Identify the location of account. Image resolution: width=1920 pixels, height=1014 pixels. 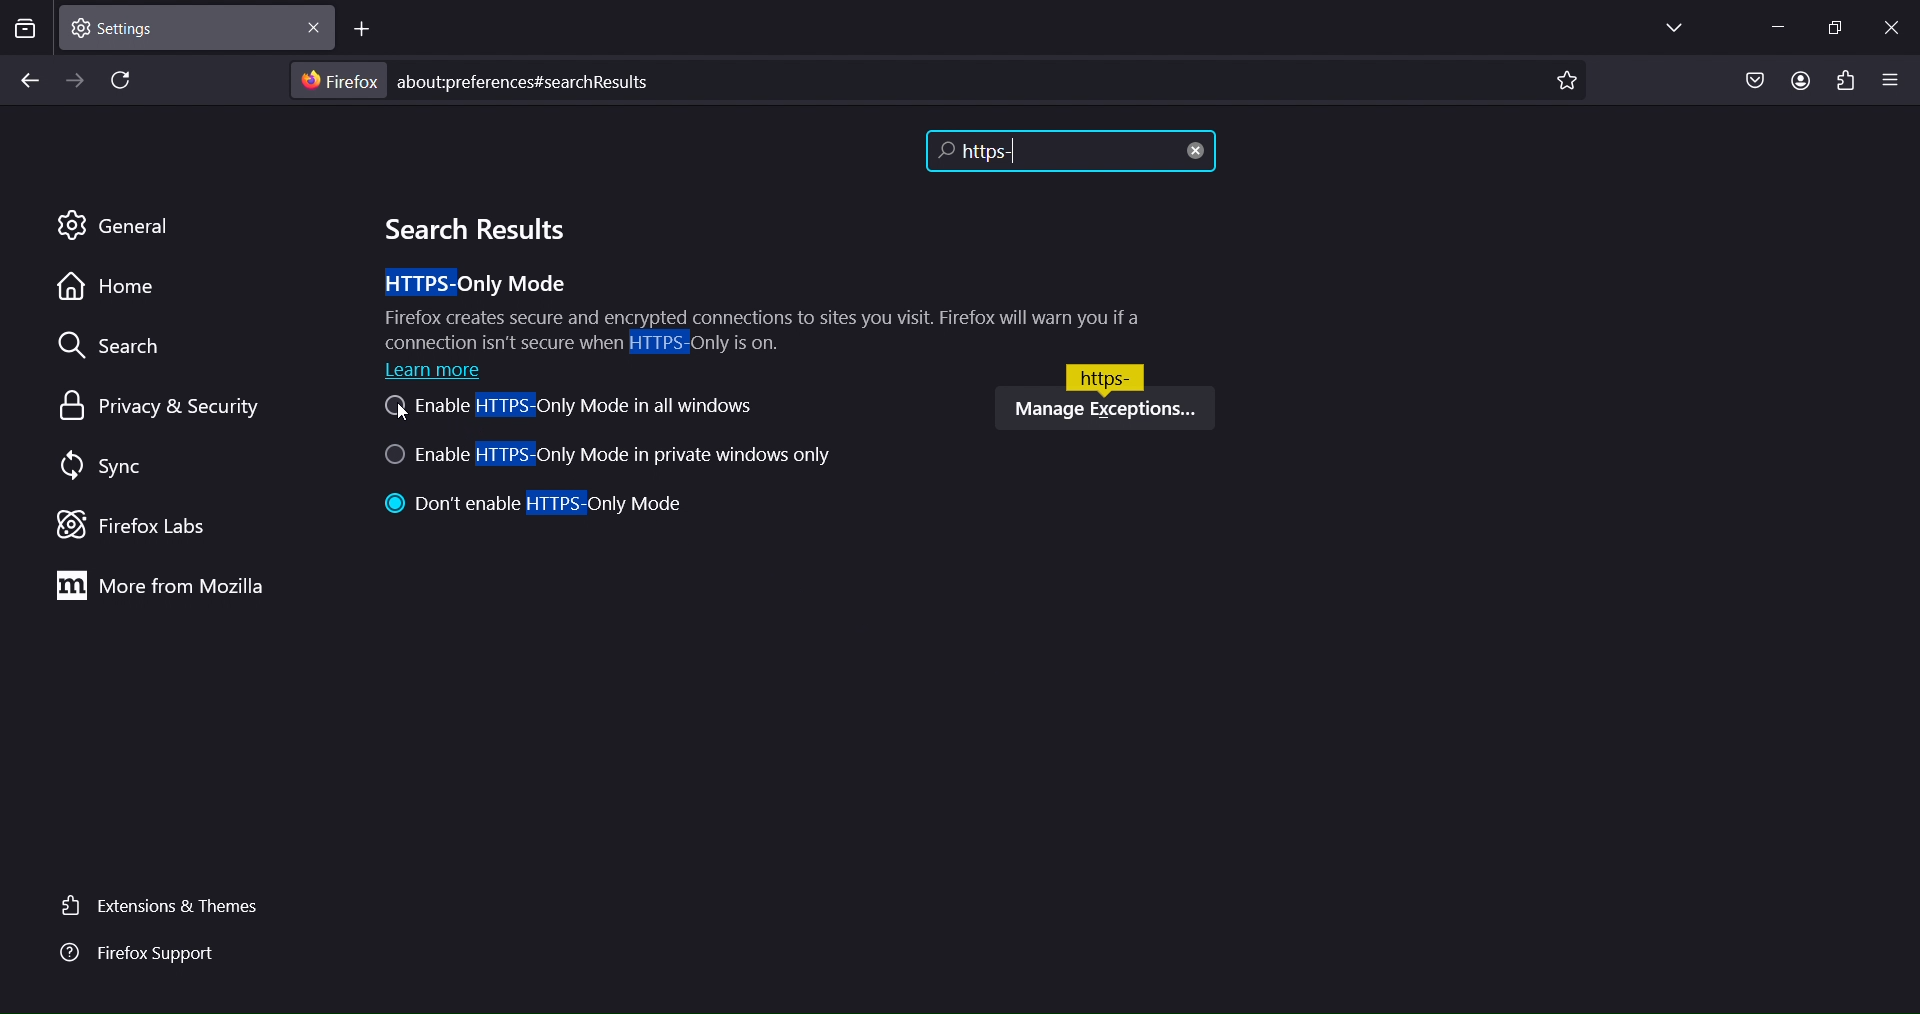
(1802, 80).